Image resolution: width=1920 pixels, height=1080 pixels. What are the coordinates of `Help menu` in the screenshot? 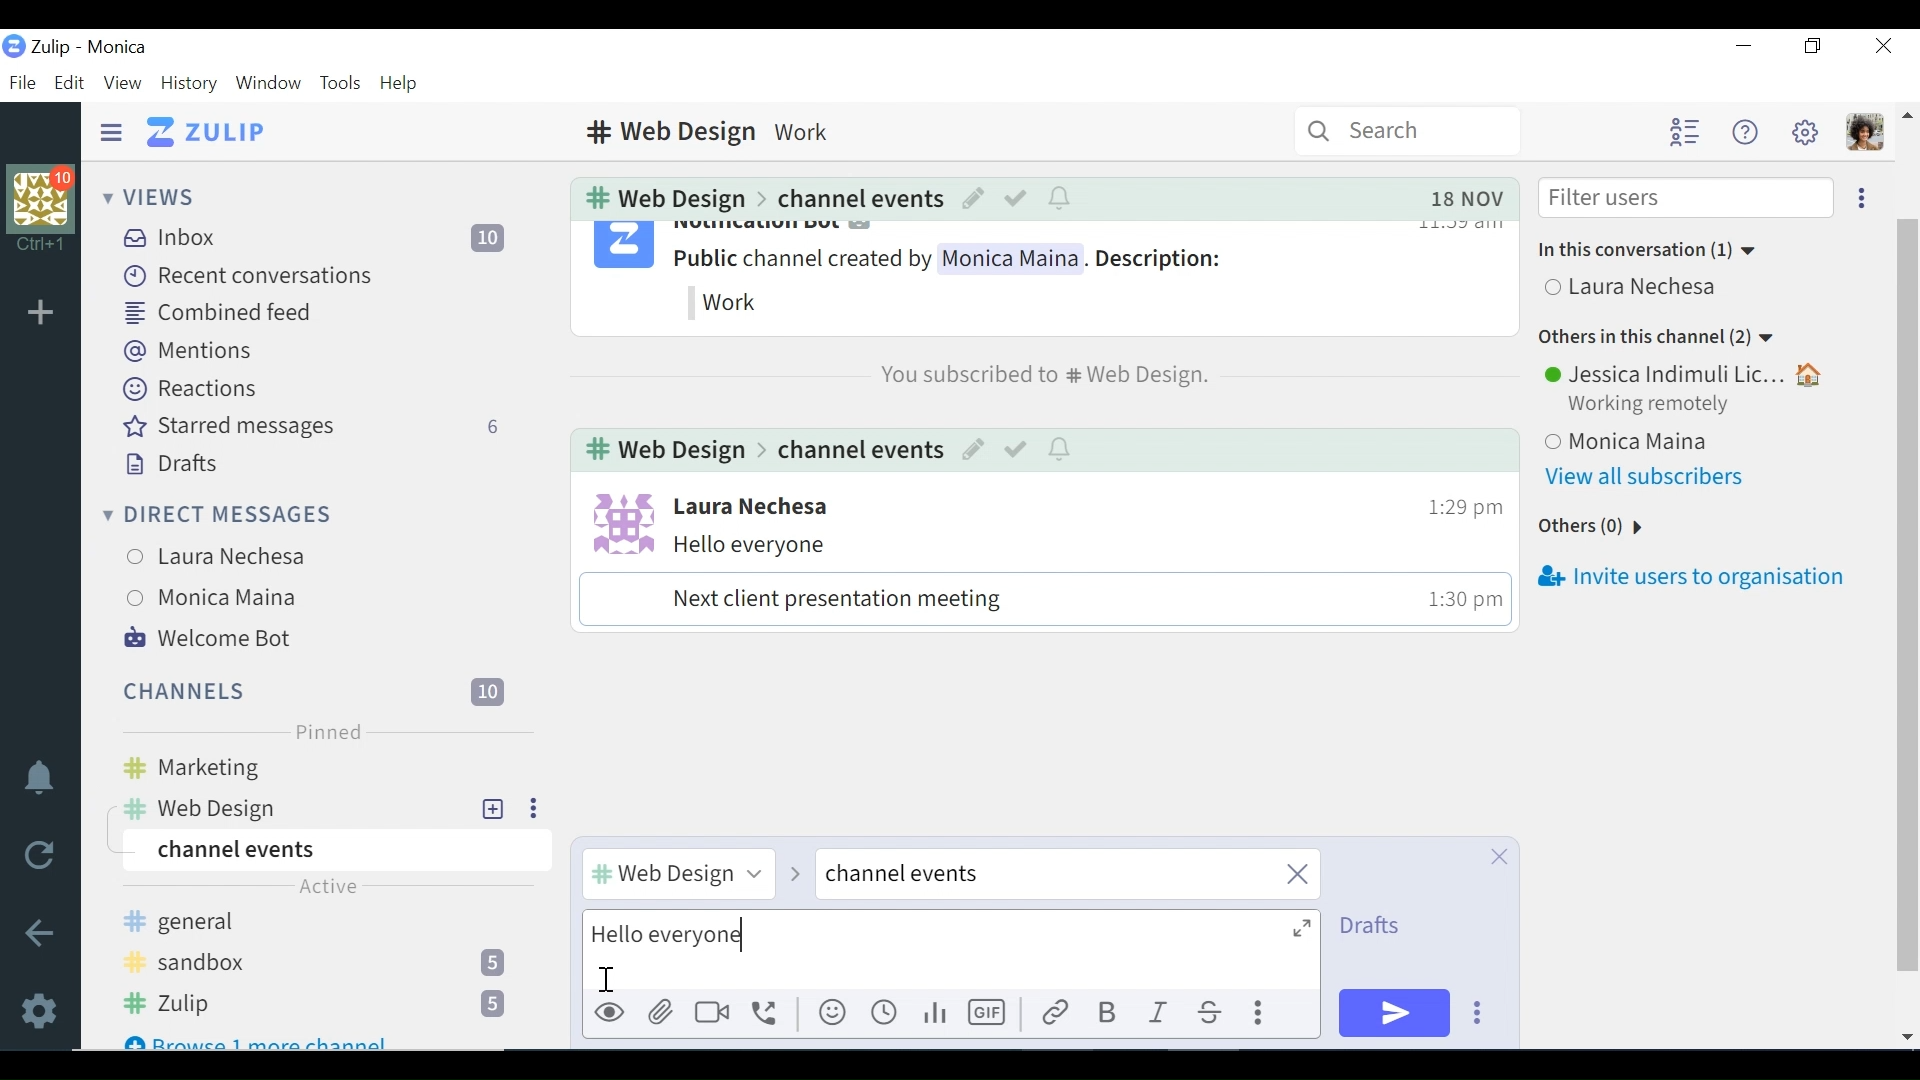 It's located at (1743, 132).